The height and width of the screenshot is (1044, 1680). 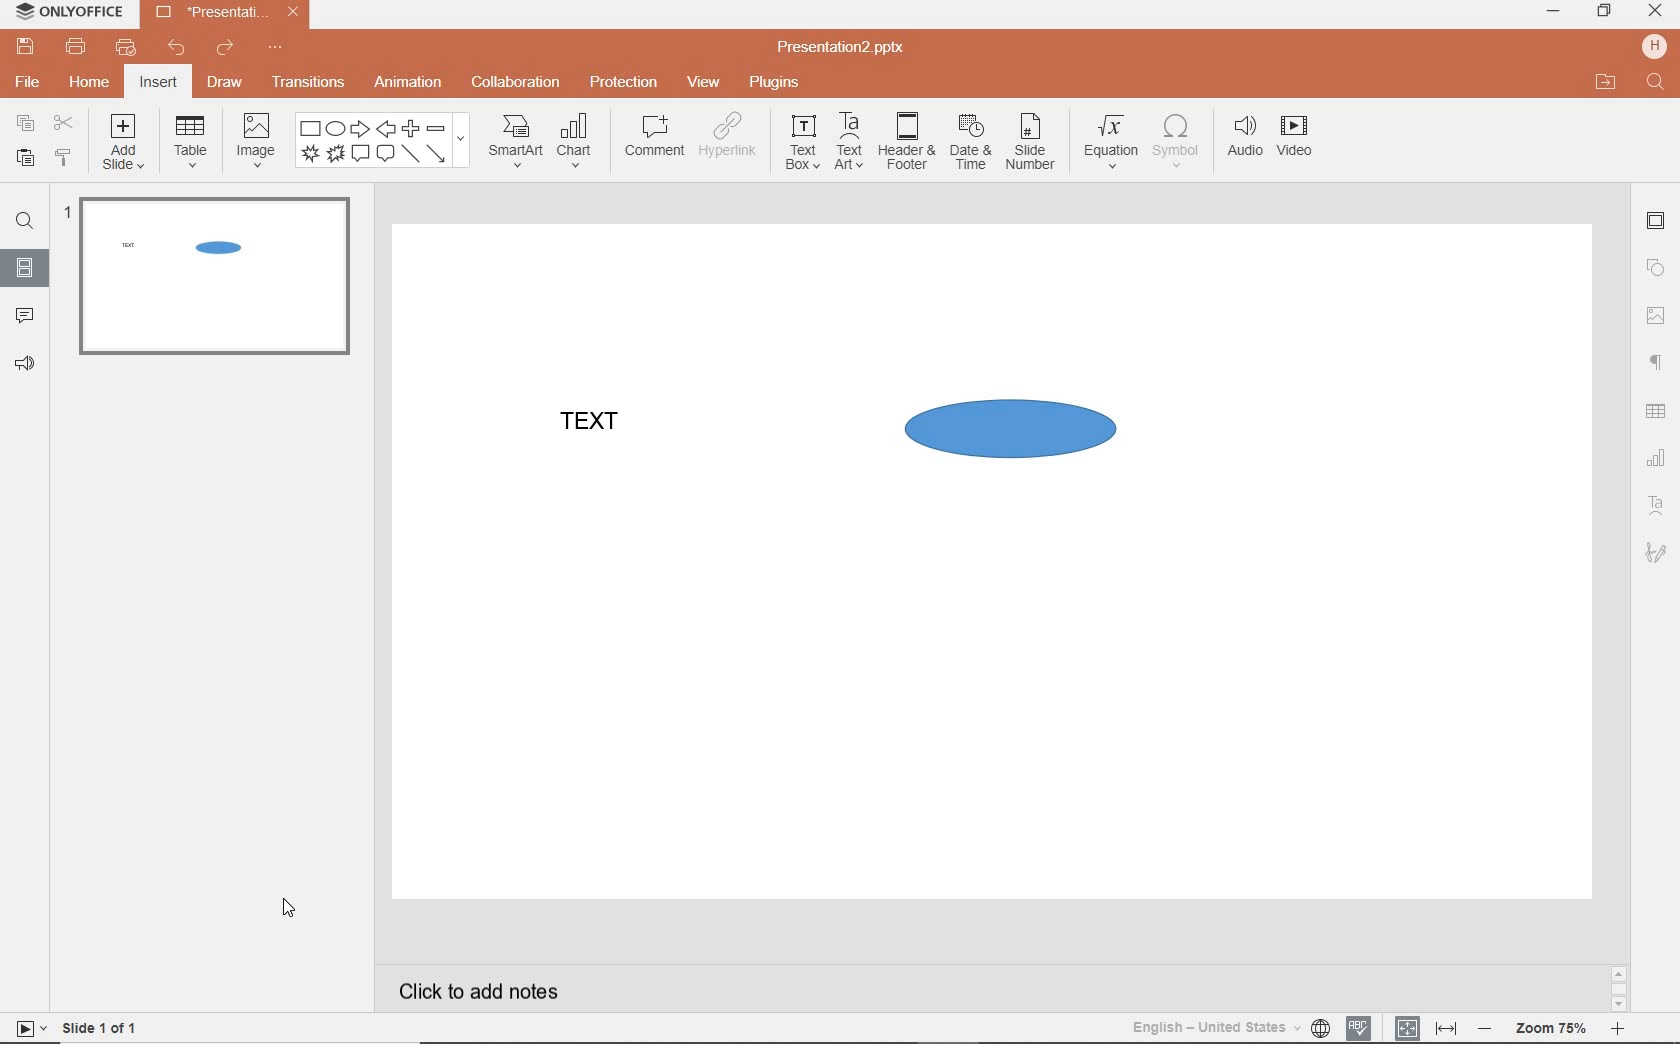 What do you see at coordinates (25, 160) in the screenshot?
I see `paste` at bounding box center [25, 160].